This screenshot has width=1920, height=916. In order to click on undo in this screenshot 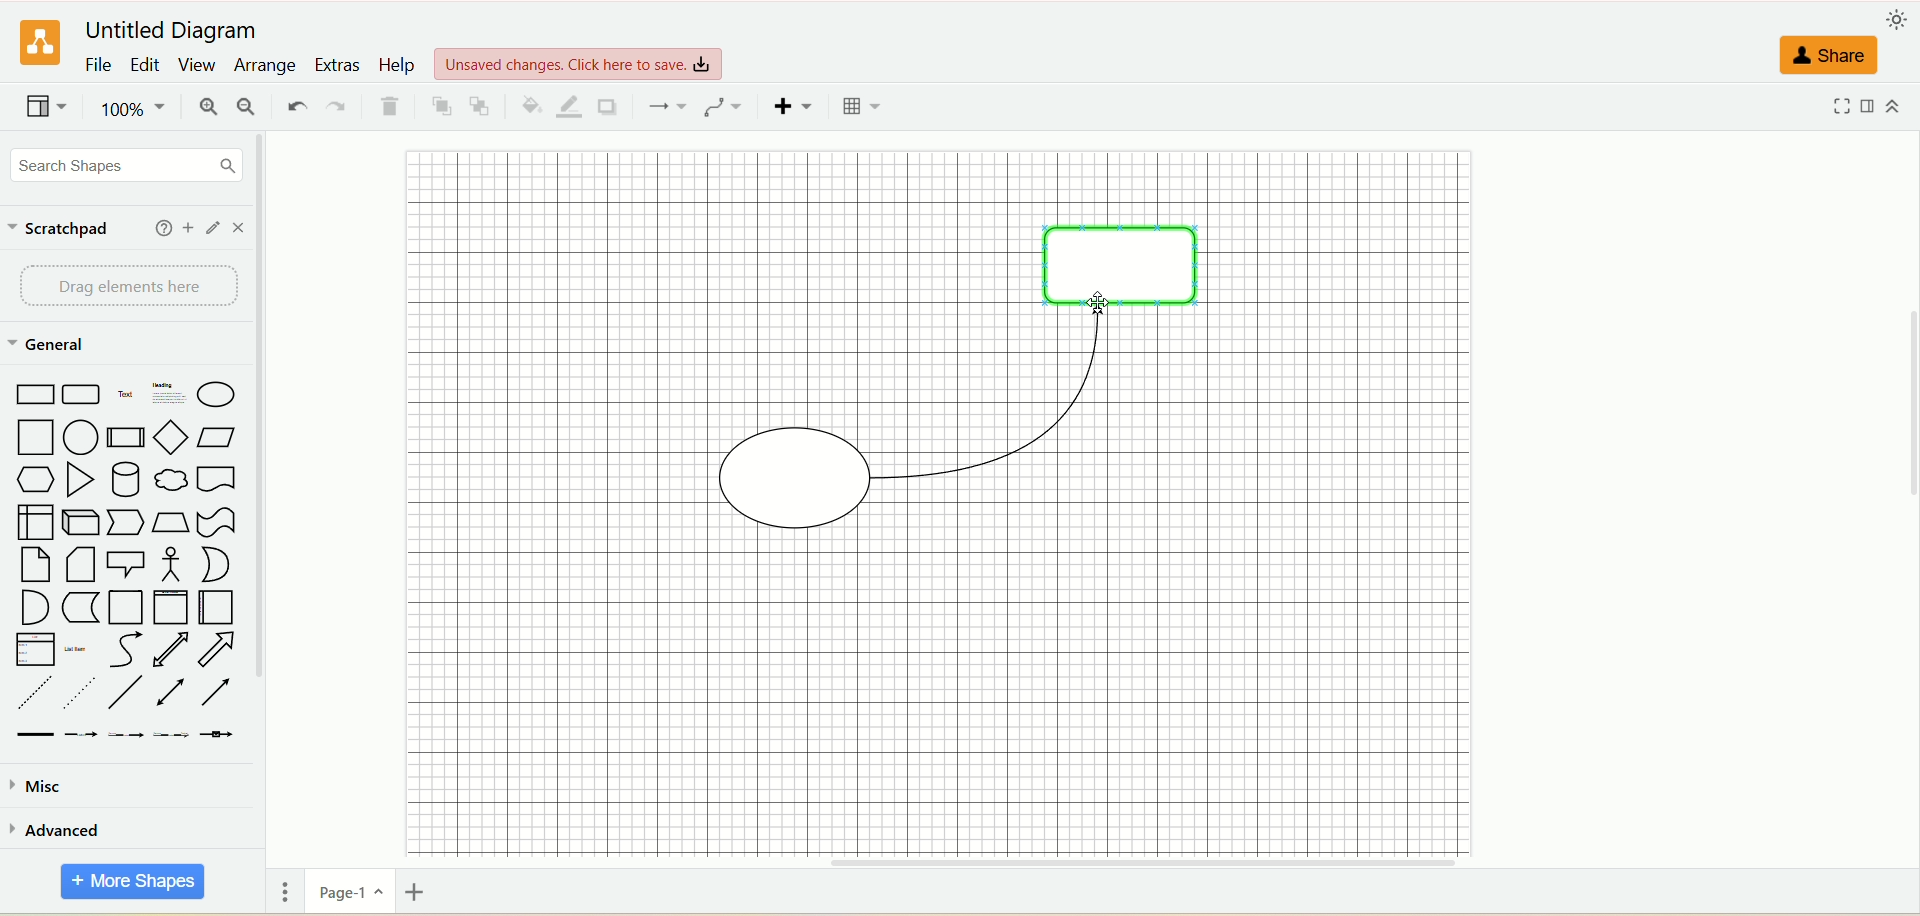, I will do `click(293, 105)`.